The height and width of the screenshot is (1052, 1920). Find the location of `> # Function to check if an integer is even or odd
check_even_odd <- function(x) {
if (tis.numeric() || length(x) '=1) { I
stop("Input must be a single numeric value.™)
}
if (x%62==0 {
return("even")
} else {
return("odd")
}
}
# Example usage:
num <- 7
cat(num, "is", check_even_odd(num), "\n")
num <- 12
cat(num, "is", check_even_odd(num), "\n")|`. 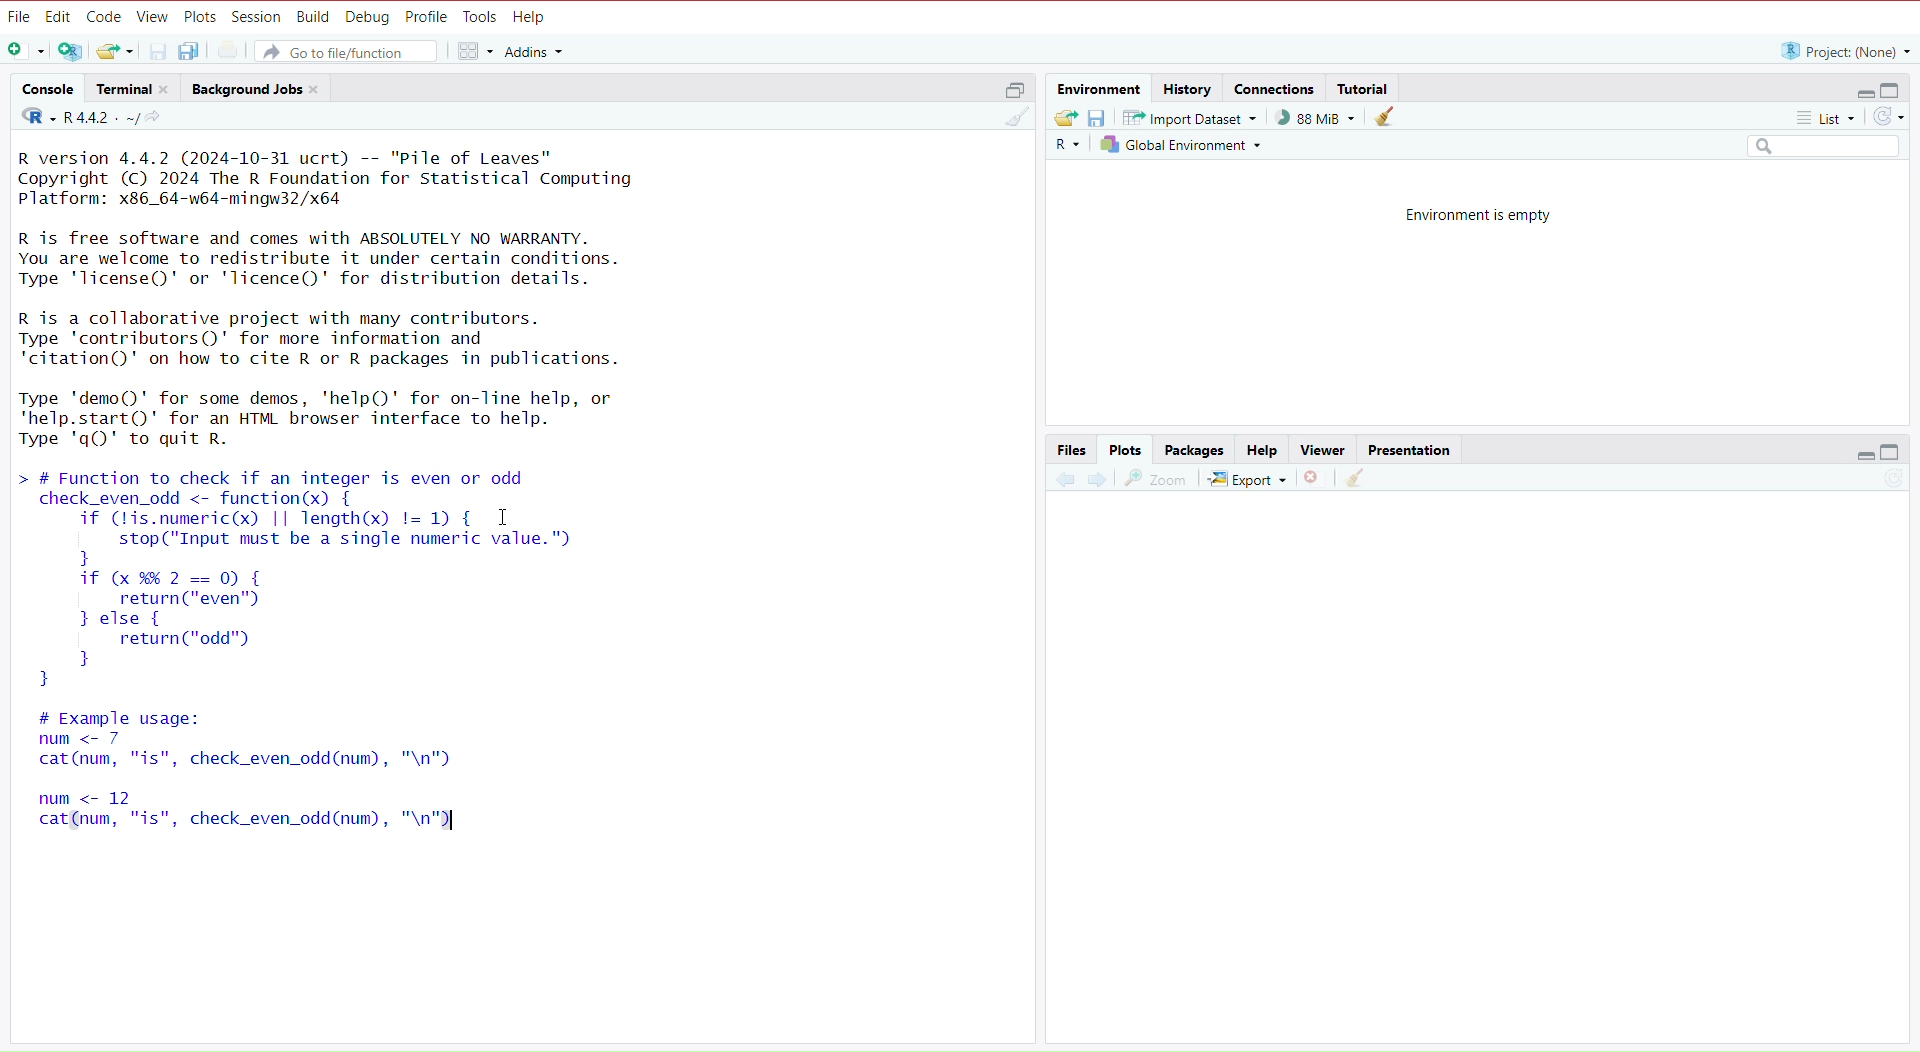

> # Function to check if an integer is even or odd
check_even_odd <- function(x) {
if (tis.numeric() || length(x) '=1) { I
stop("Input must be a single numeric value.™)
}
if (x%62==0 {
return("even")
} else {
return("odd")
}
}
# Example usage:
num <- 7
cat(num, "is", check_even_odd(num), "\n")
num <- 12
cat(num, "is", check_even_odd(num), "\n")| is located at coordinates (353, 659).